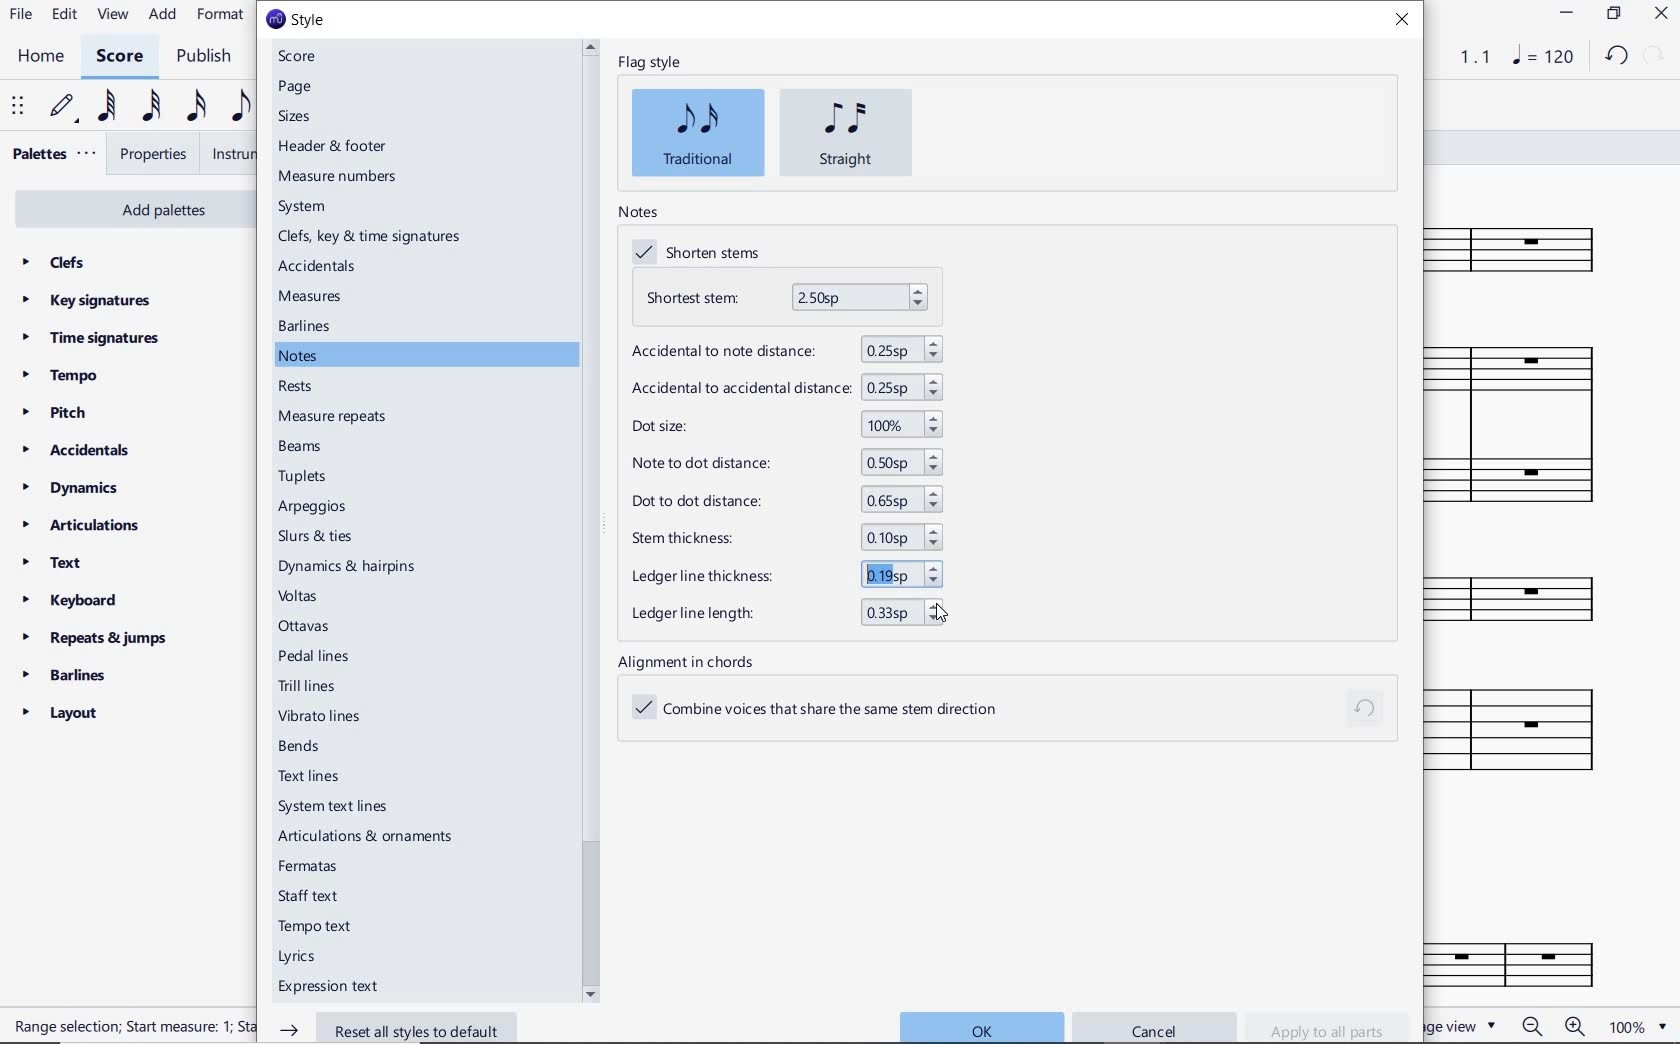  What do you see at coordinates (1566, 16) in the screenshot?
I see `MINIMIZE` at bounding box center [1566, 16].